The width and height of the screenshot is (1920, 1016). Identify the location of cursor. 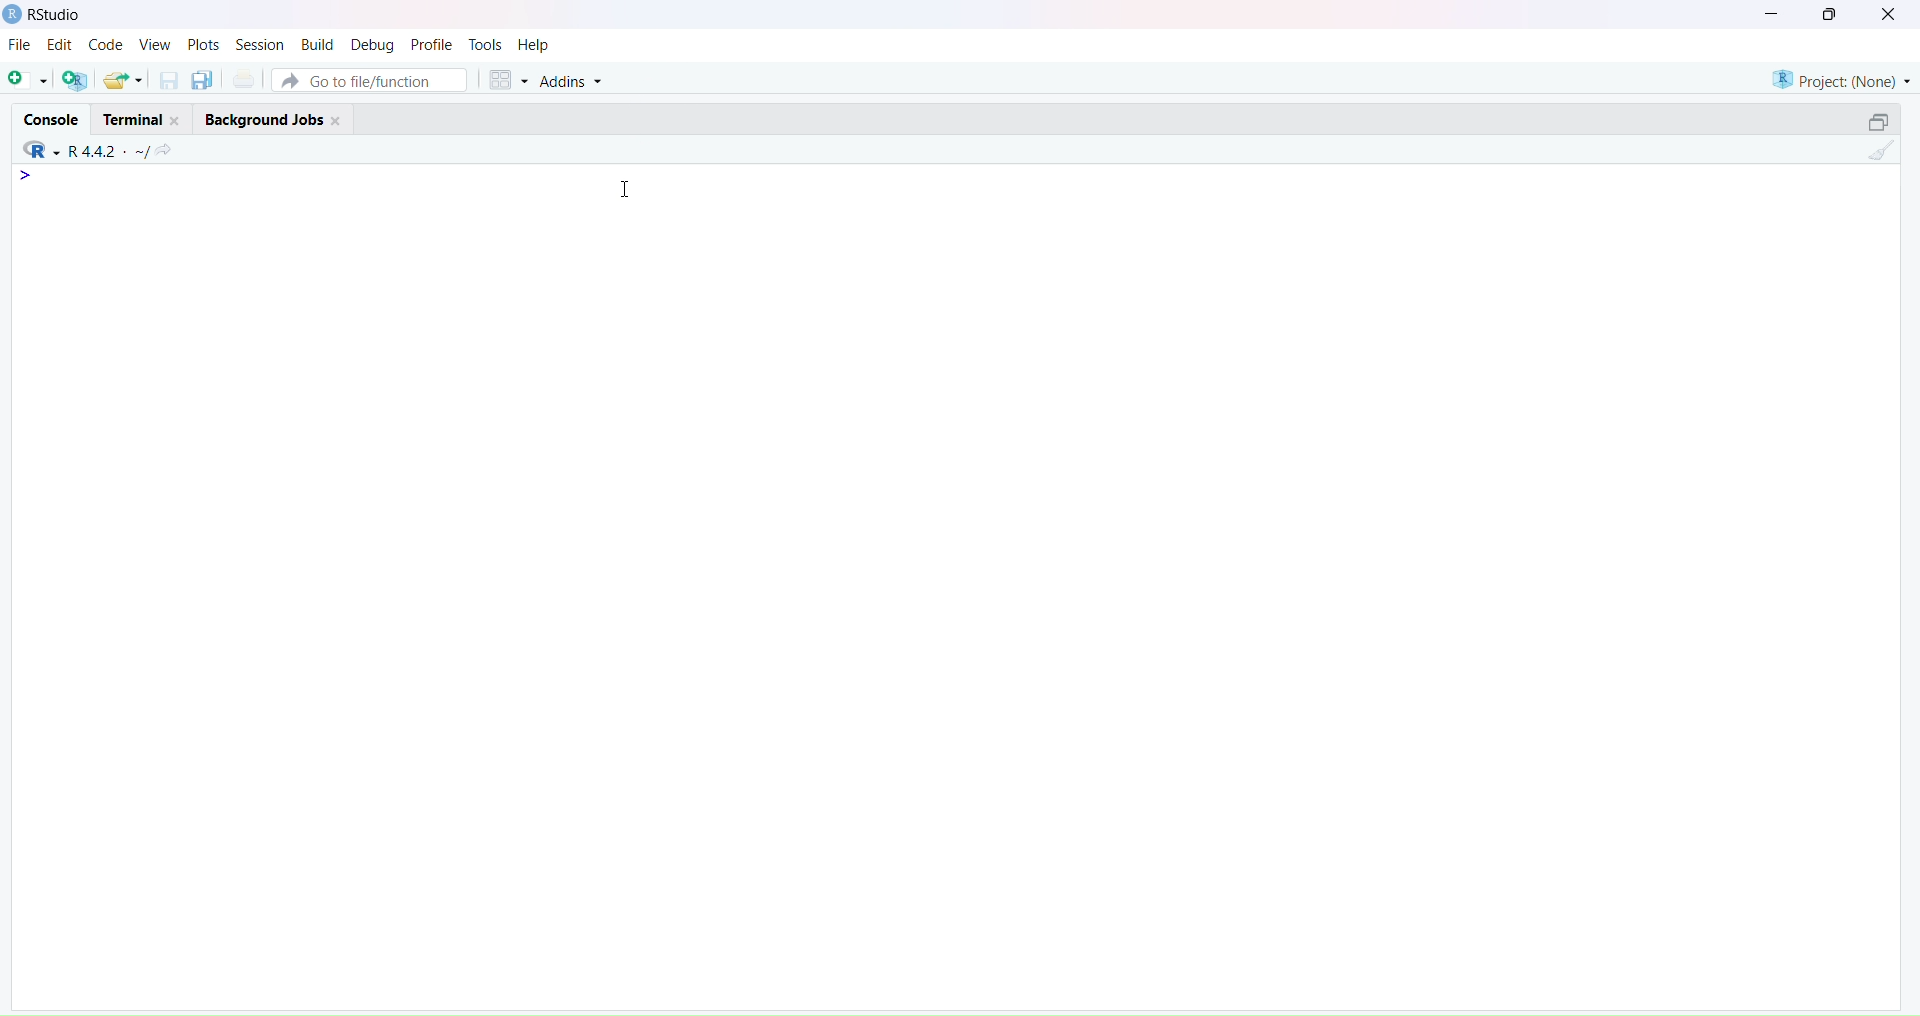
(627, 191).